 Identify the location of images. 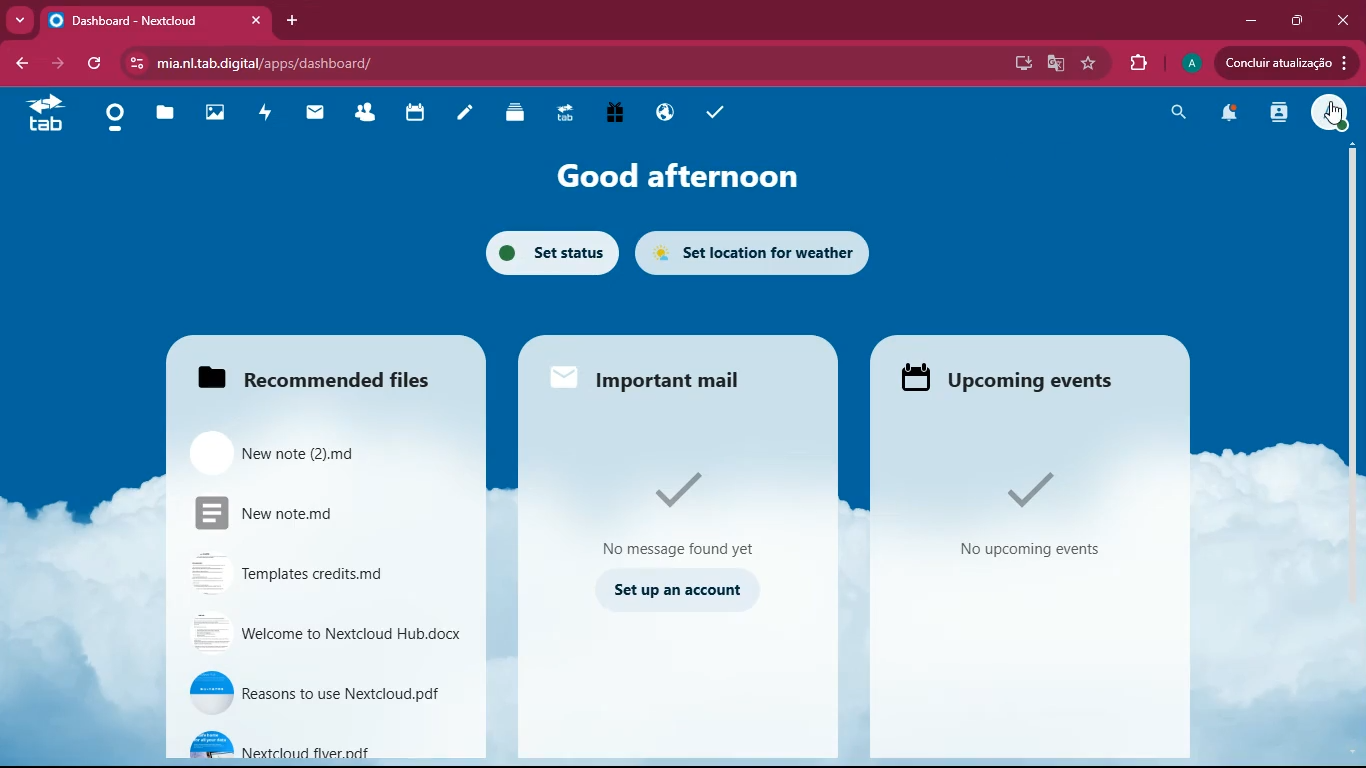
(210, 115).